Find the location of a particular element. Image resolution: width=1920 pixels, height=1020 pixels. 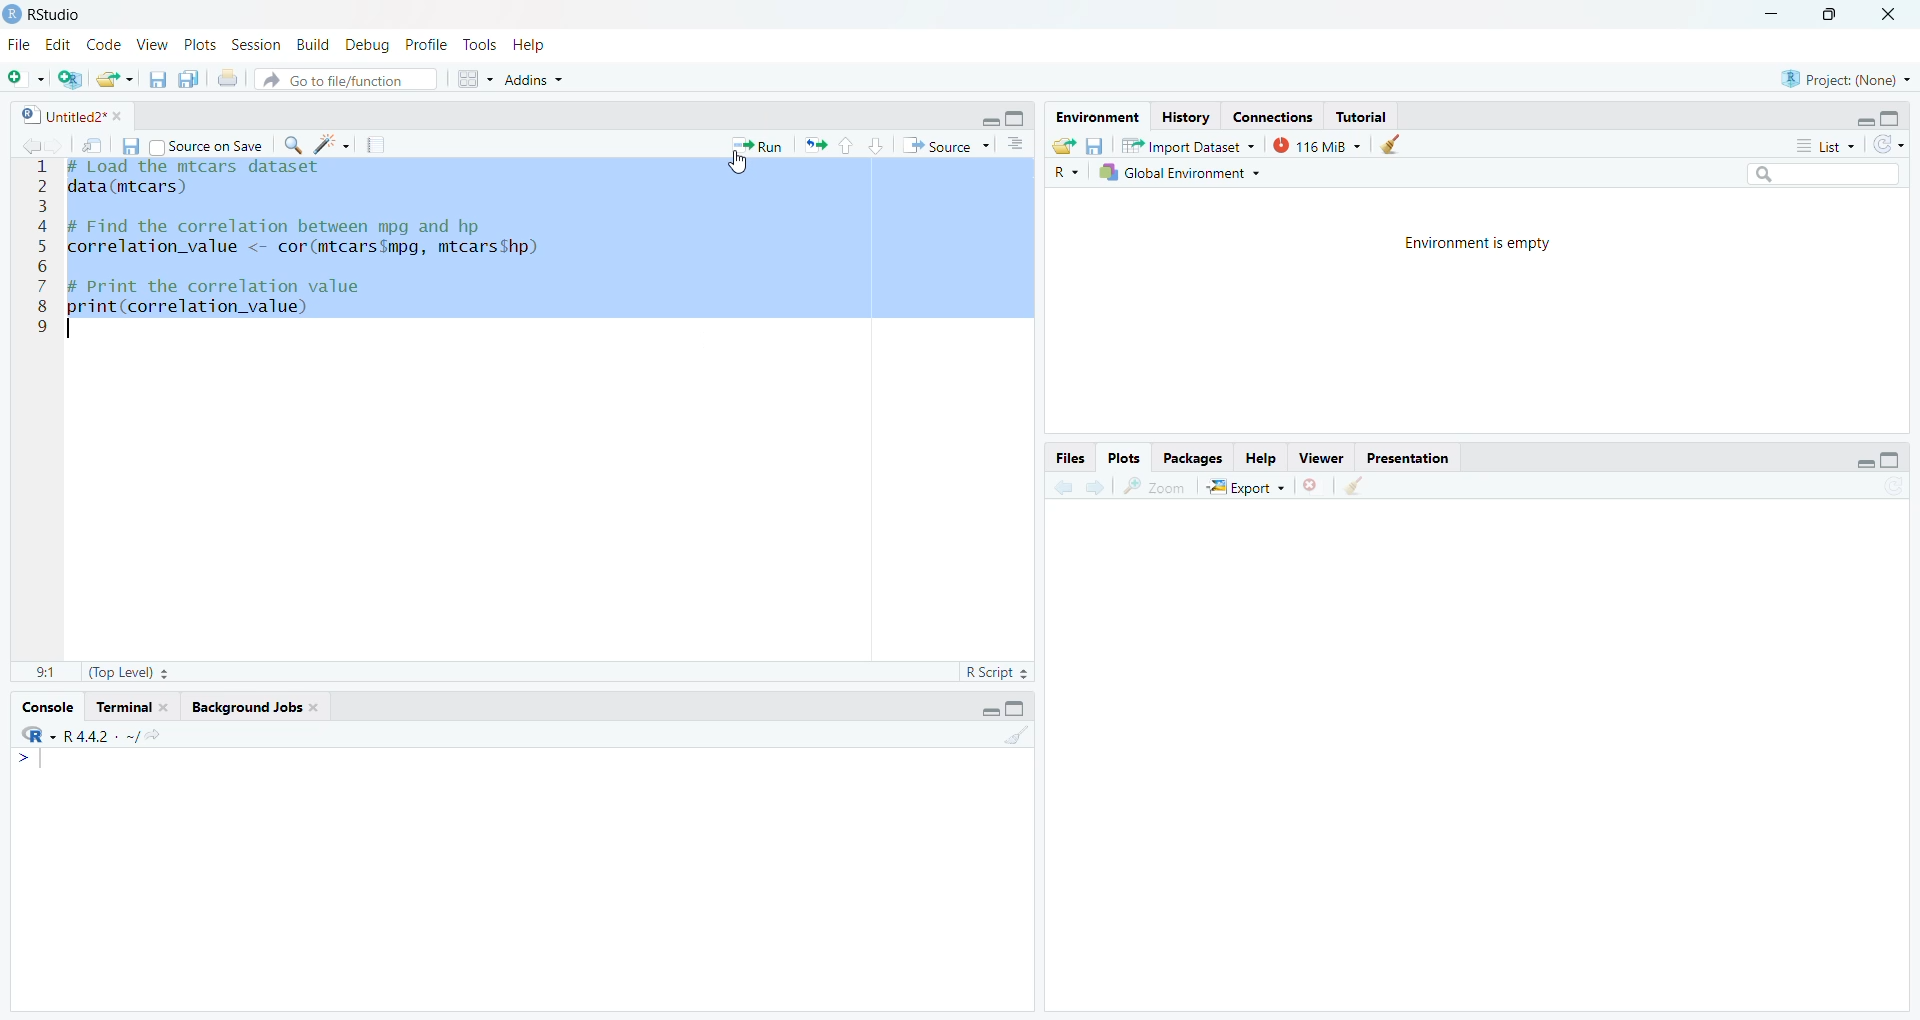

History is located at coordinates (1188, 118).